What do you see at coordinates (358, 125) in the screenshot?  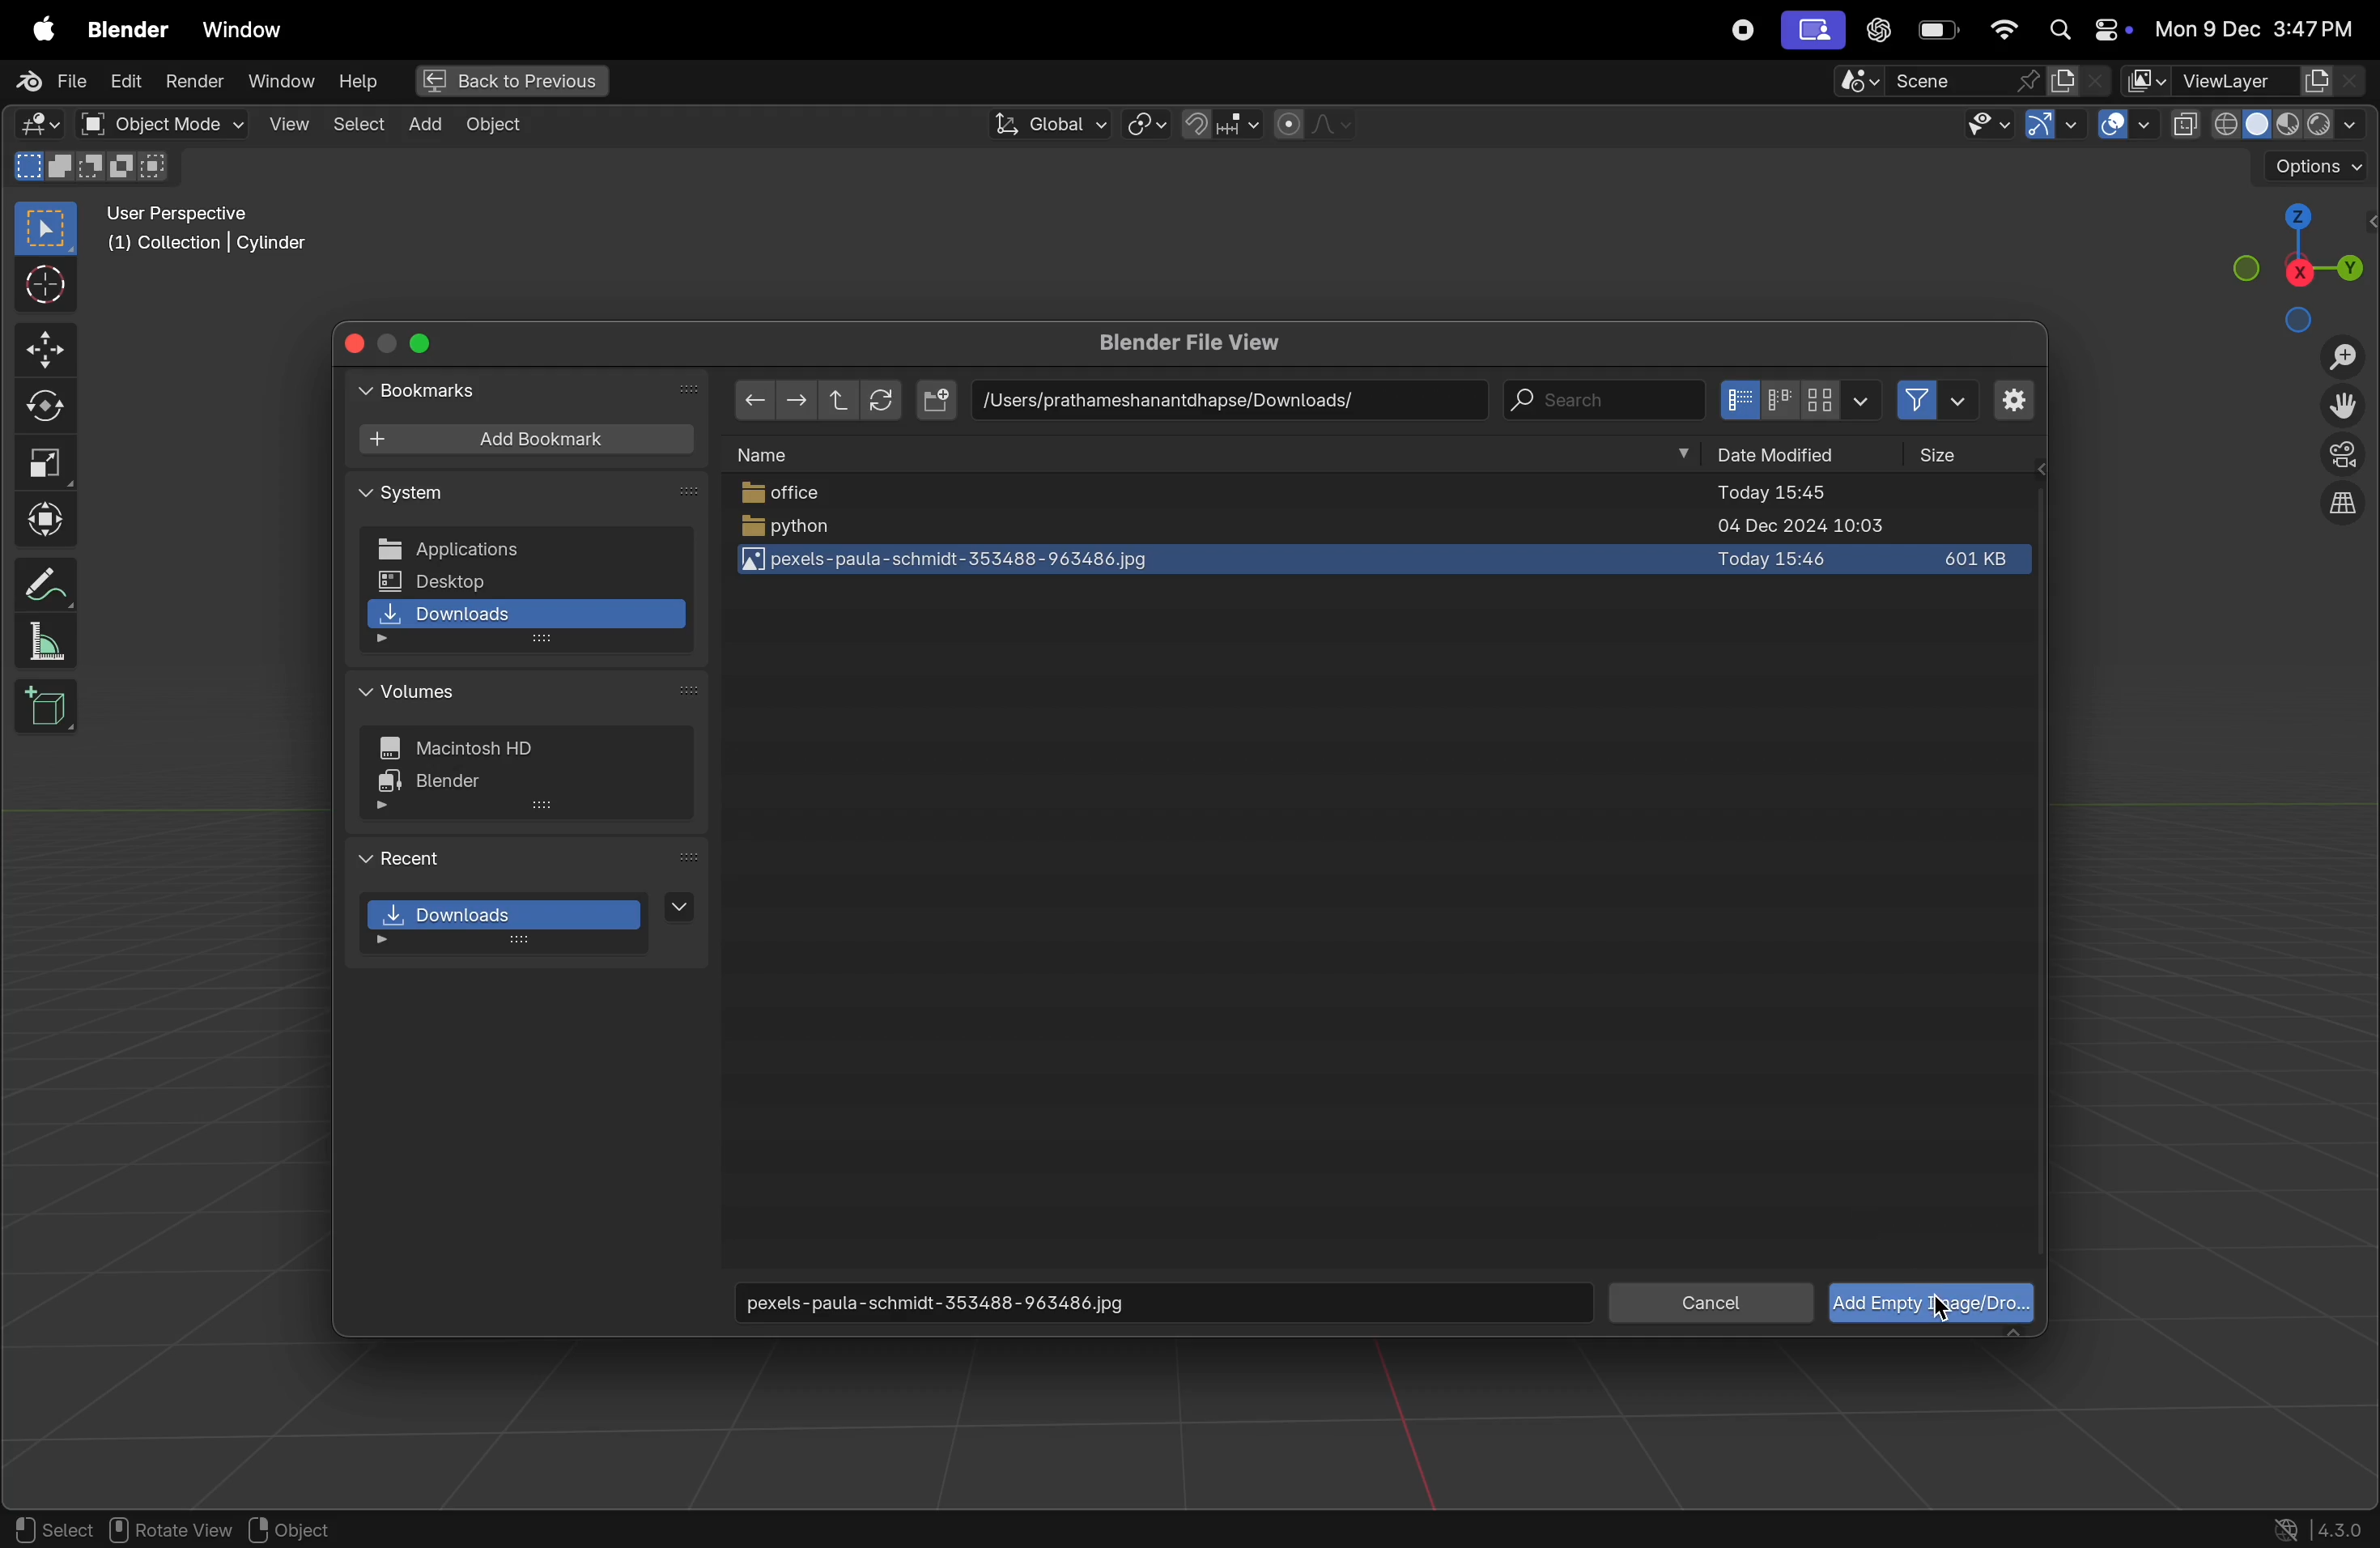 I see `select` at bounding box center [358, 125].